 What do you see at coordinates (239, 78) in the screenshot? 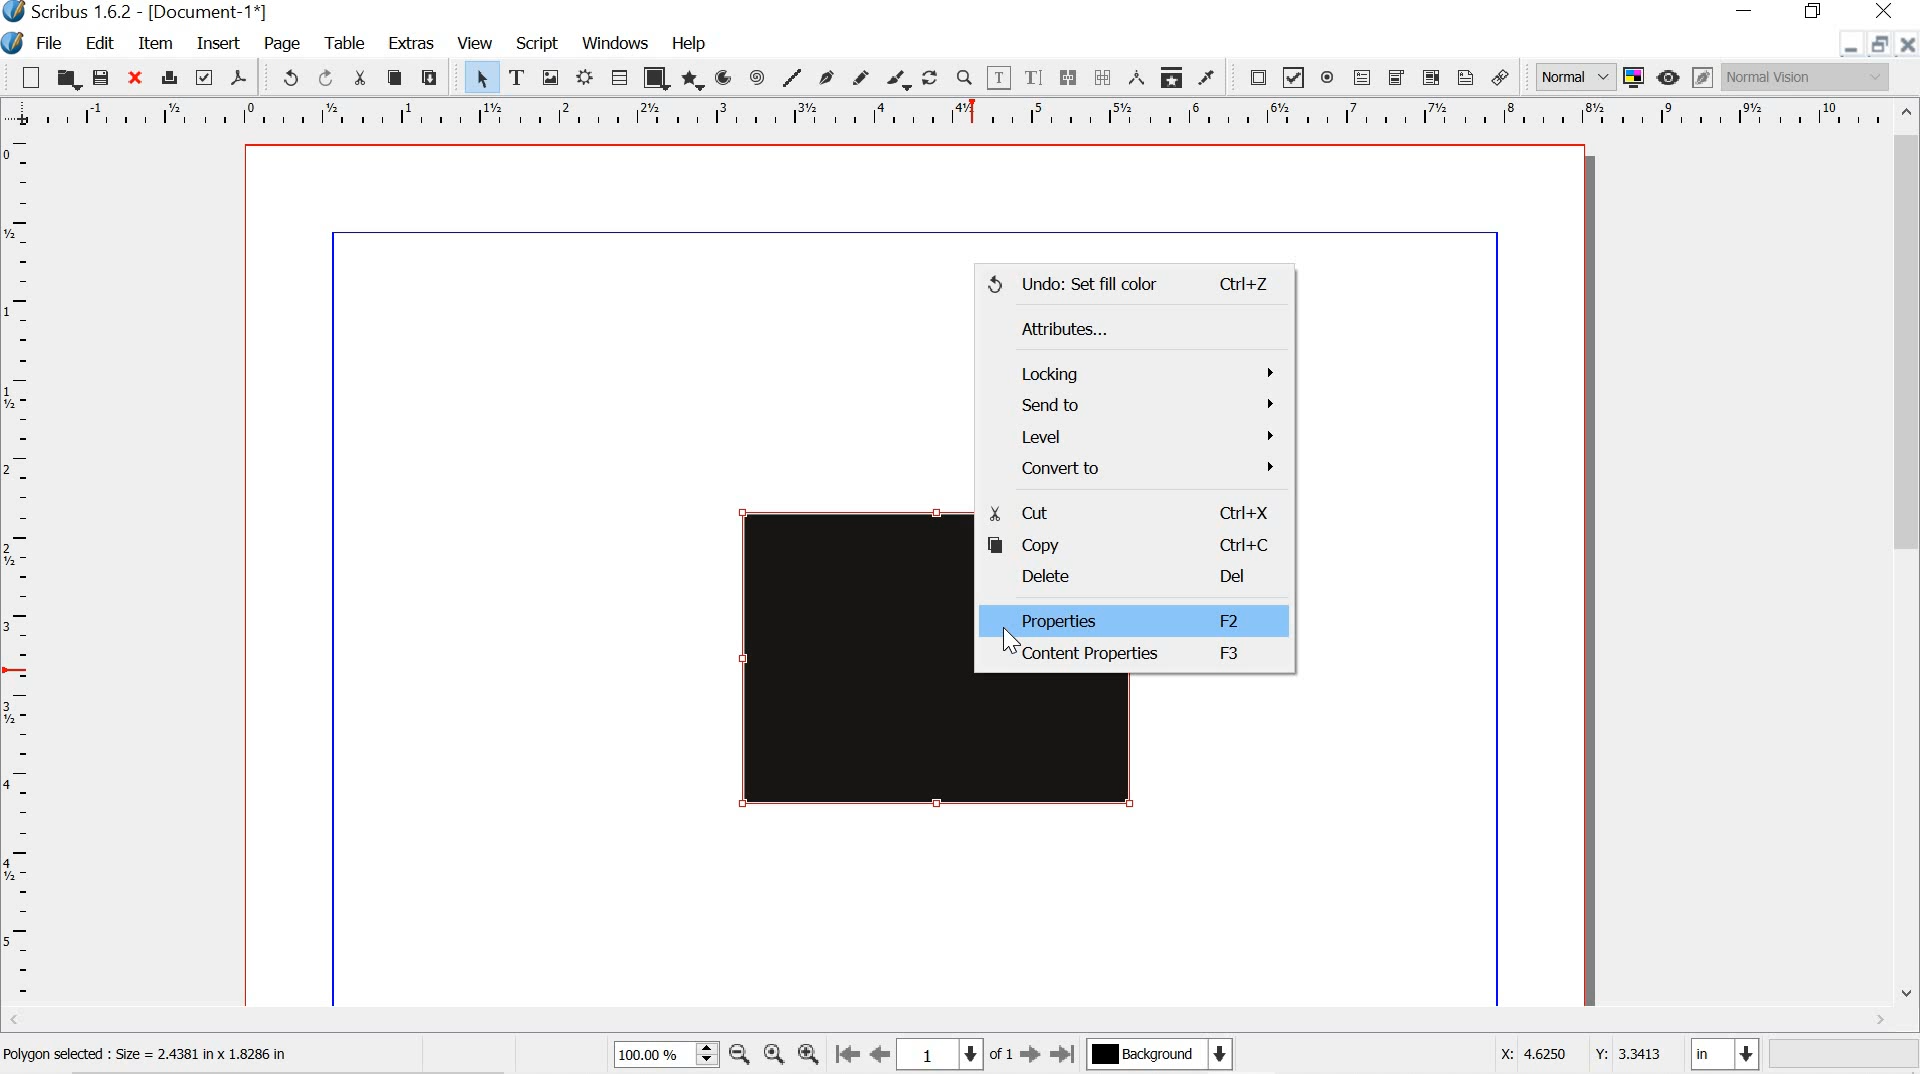
I see `save as pdf` at bounding box center [239, 78].